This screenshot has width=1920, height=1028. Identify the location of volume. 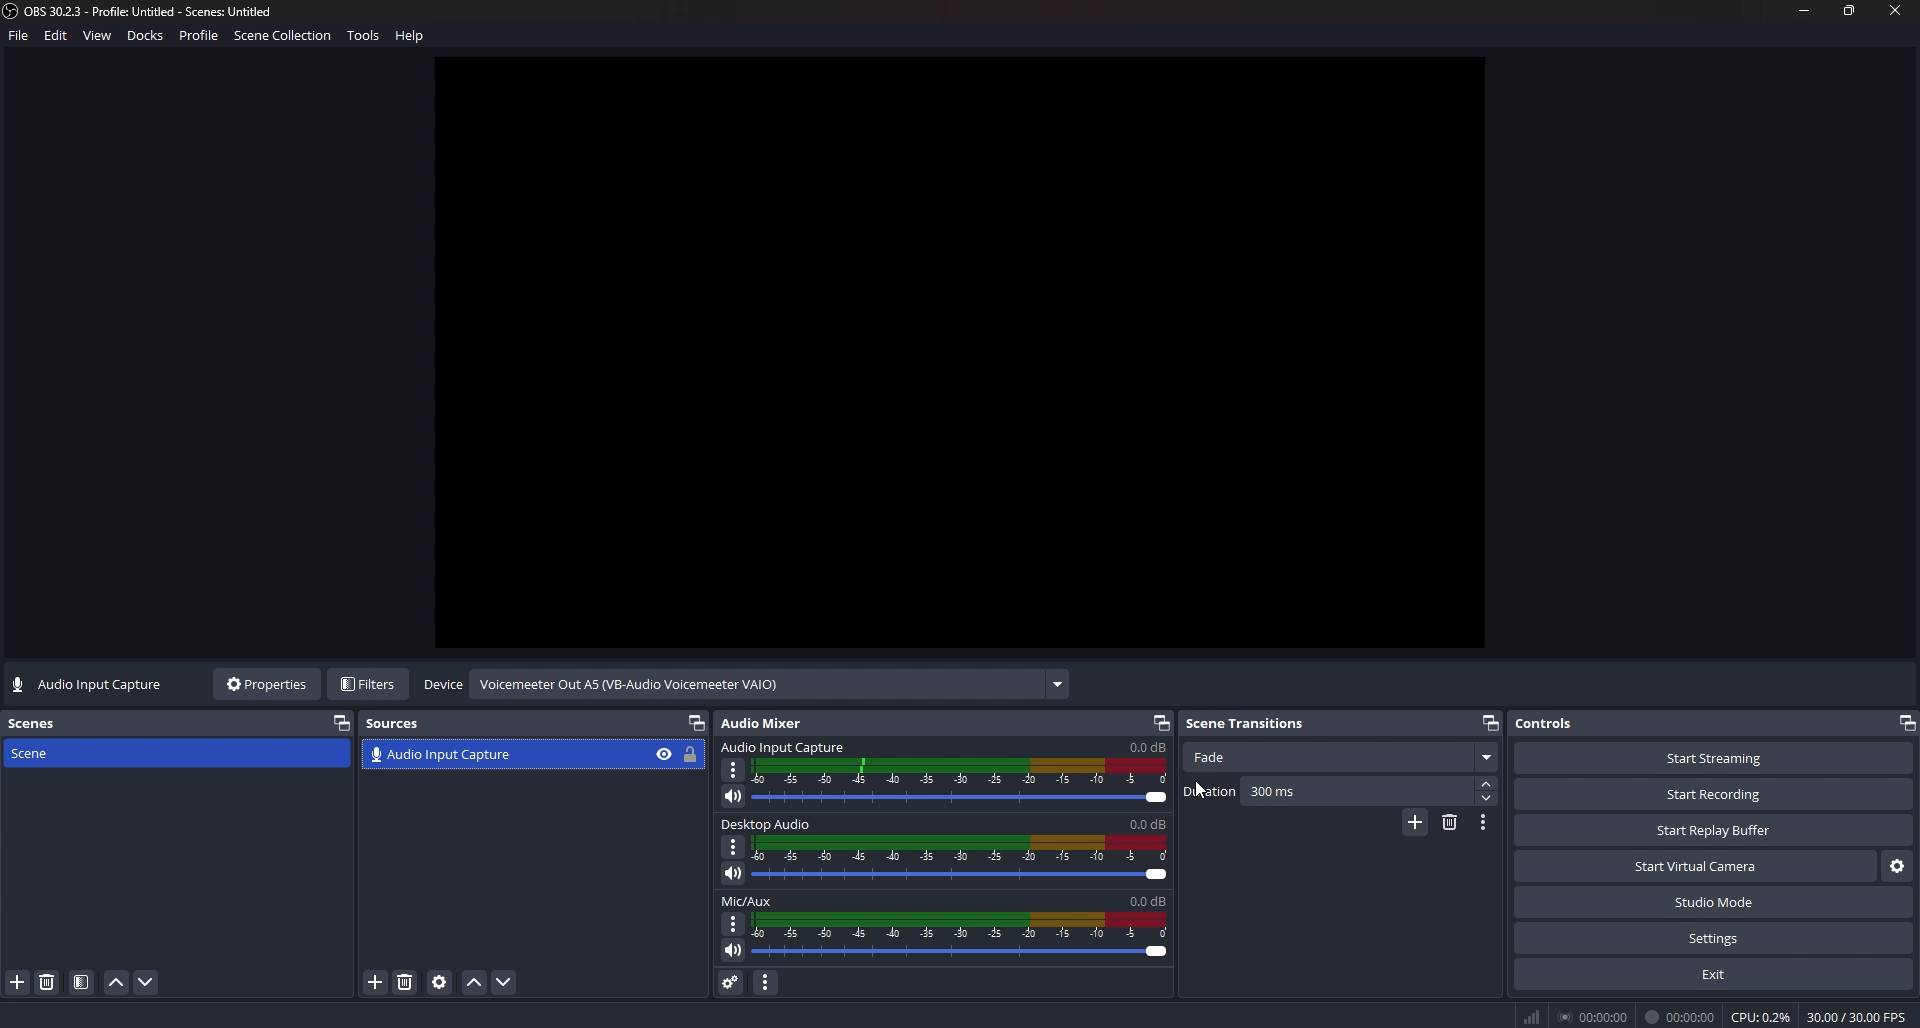
(729, 949).